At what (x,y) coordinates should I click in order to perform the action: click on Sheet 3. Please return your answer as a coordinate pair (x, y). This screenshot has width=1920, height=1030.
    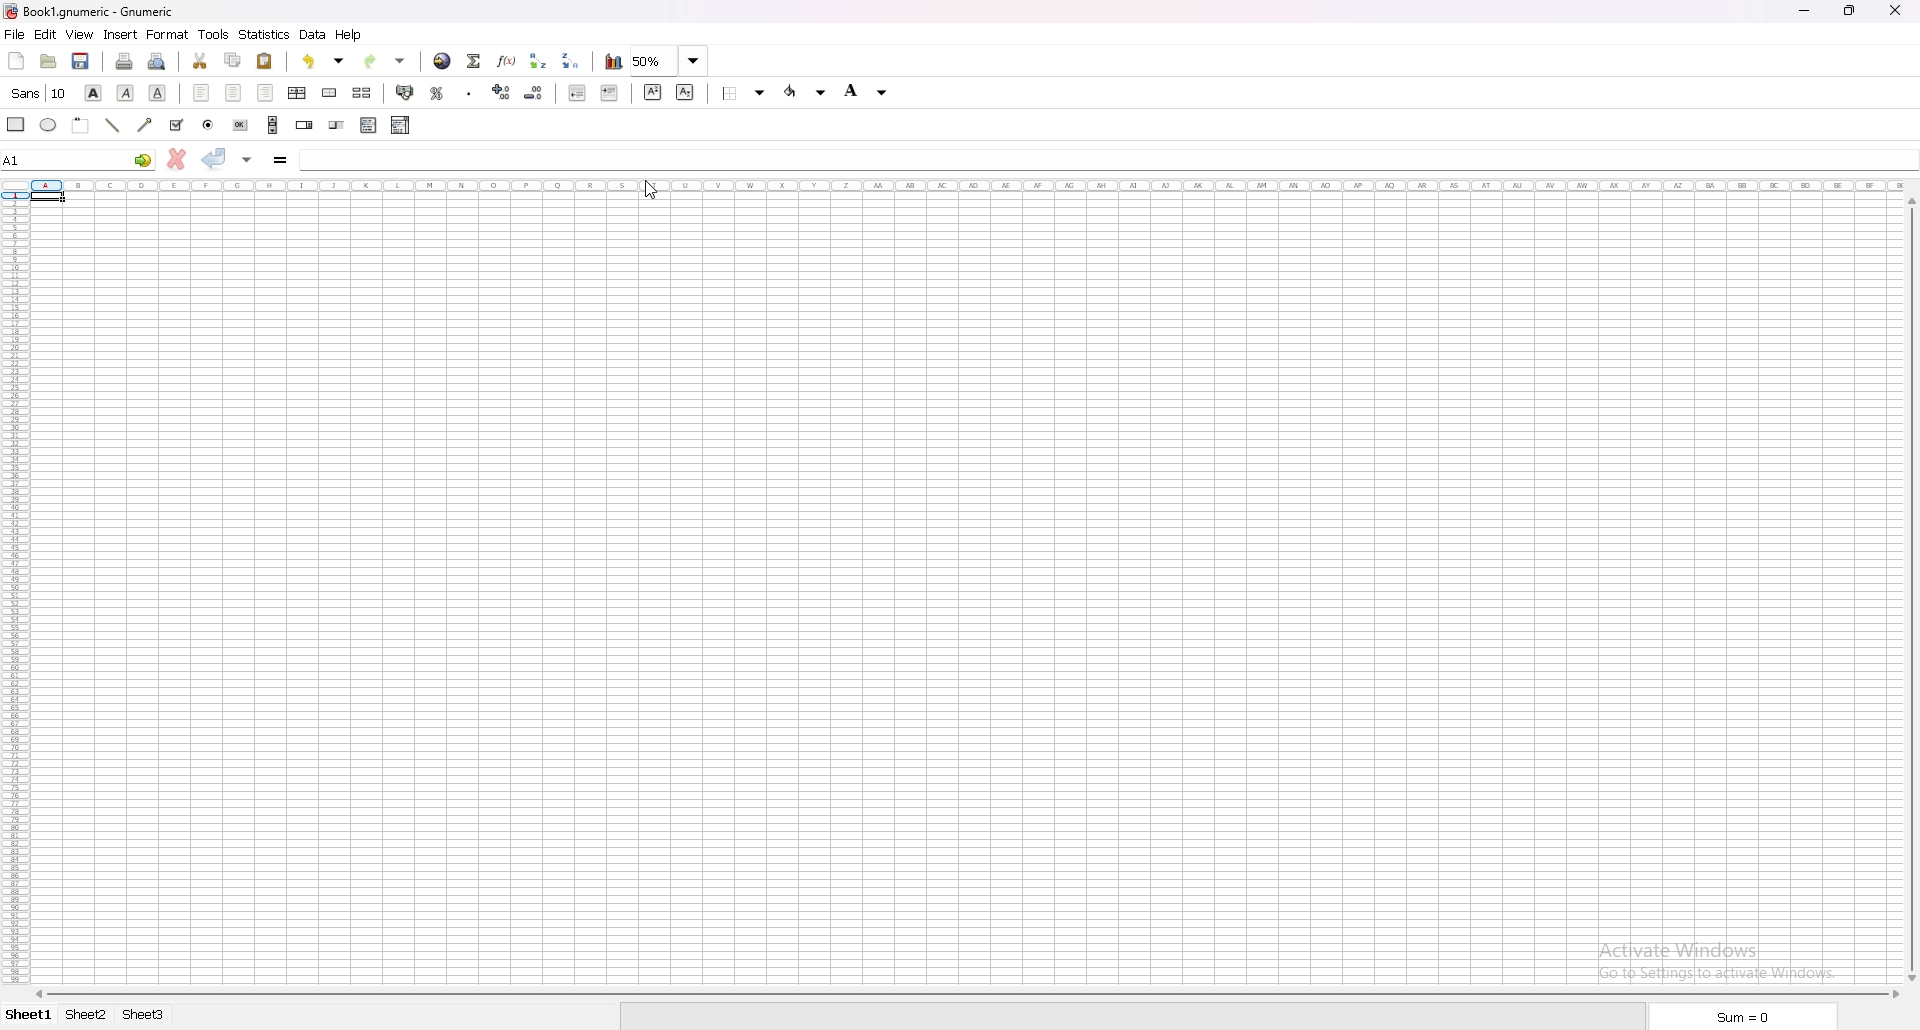
    Looking at the image, I should click on (147, 1016).